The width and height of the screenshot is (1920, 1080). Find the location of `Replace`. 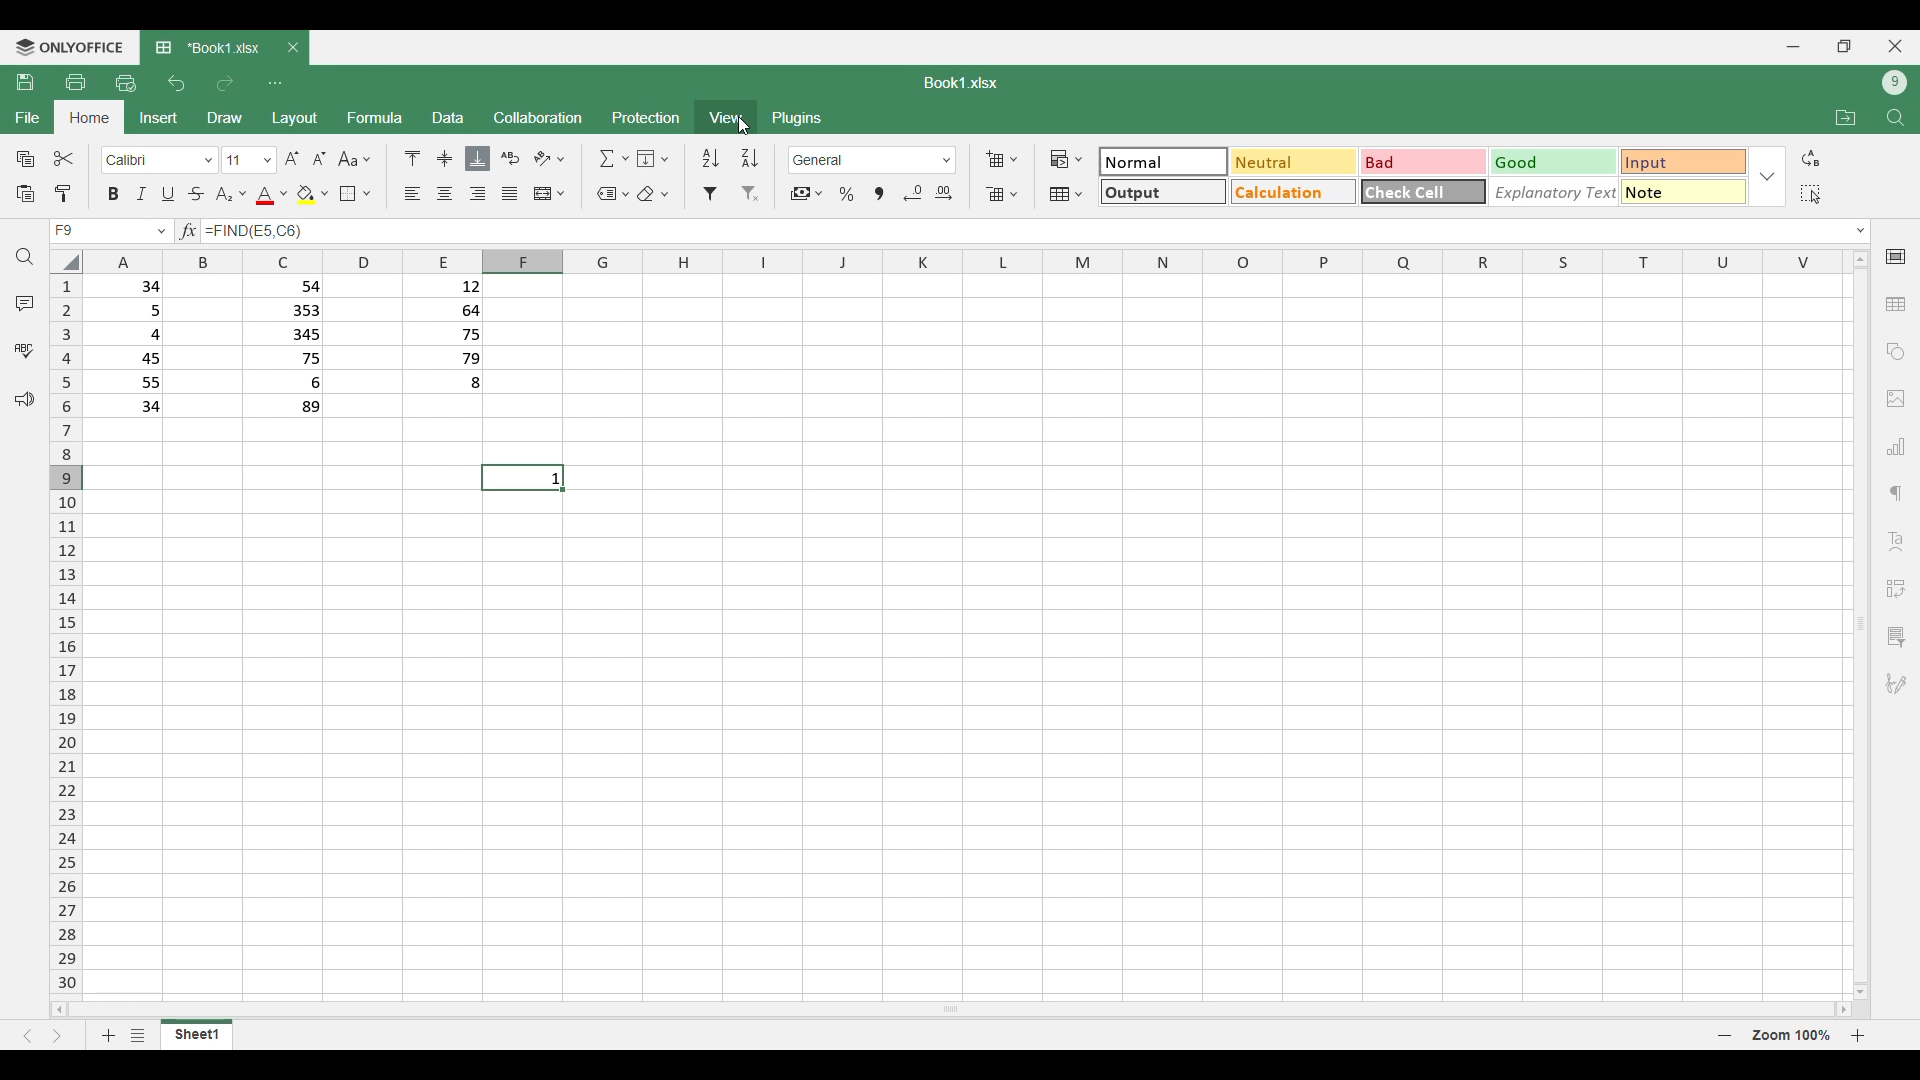

Replace is located at coordinates (1811, 158).